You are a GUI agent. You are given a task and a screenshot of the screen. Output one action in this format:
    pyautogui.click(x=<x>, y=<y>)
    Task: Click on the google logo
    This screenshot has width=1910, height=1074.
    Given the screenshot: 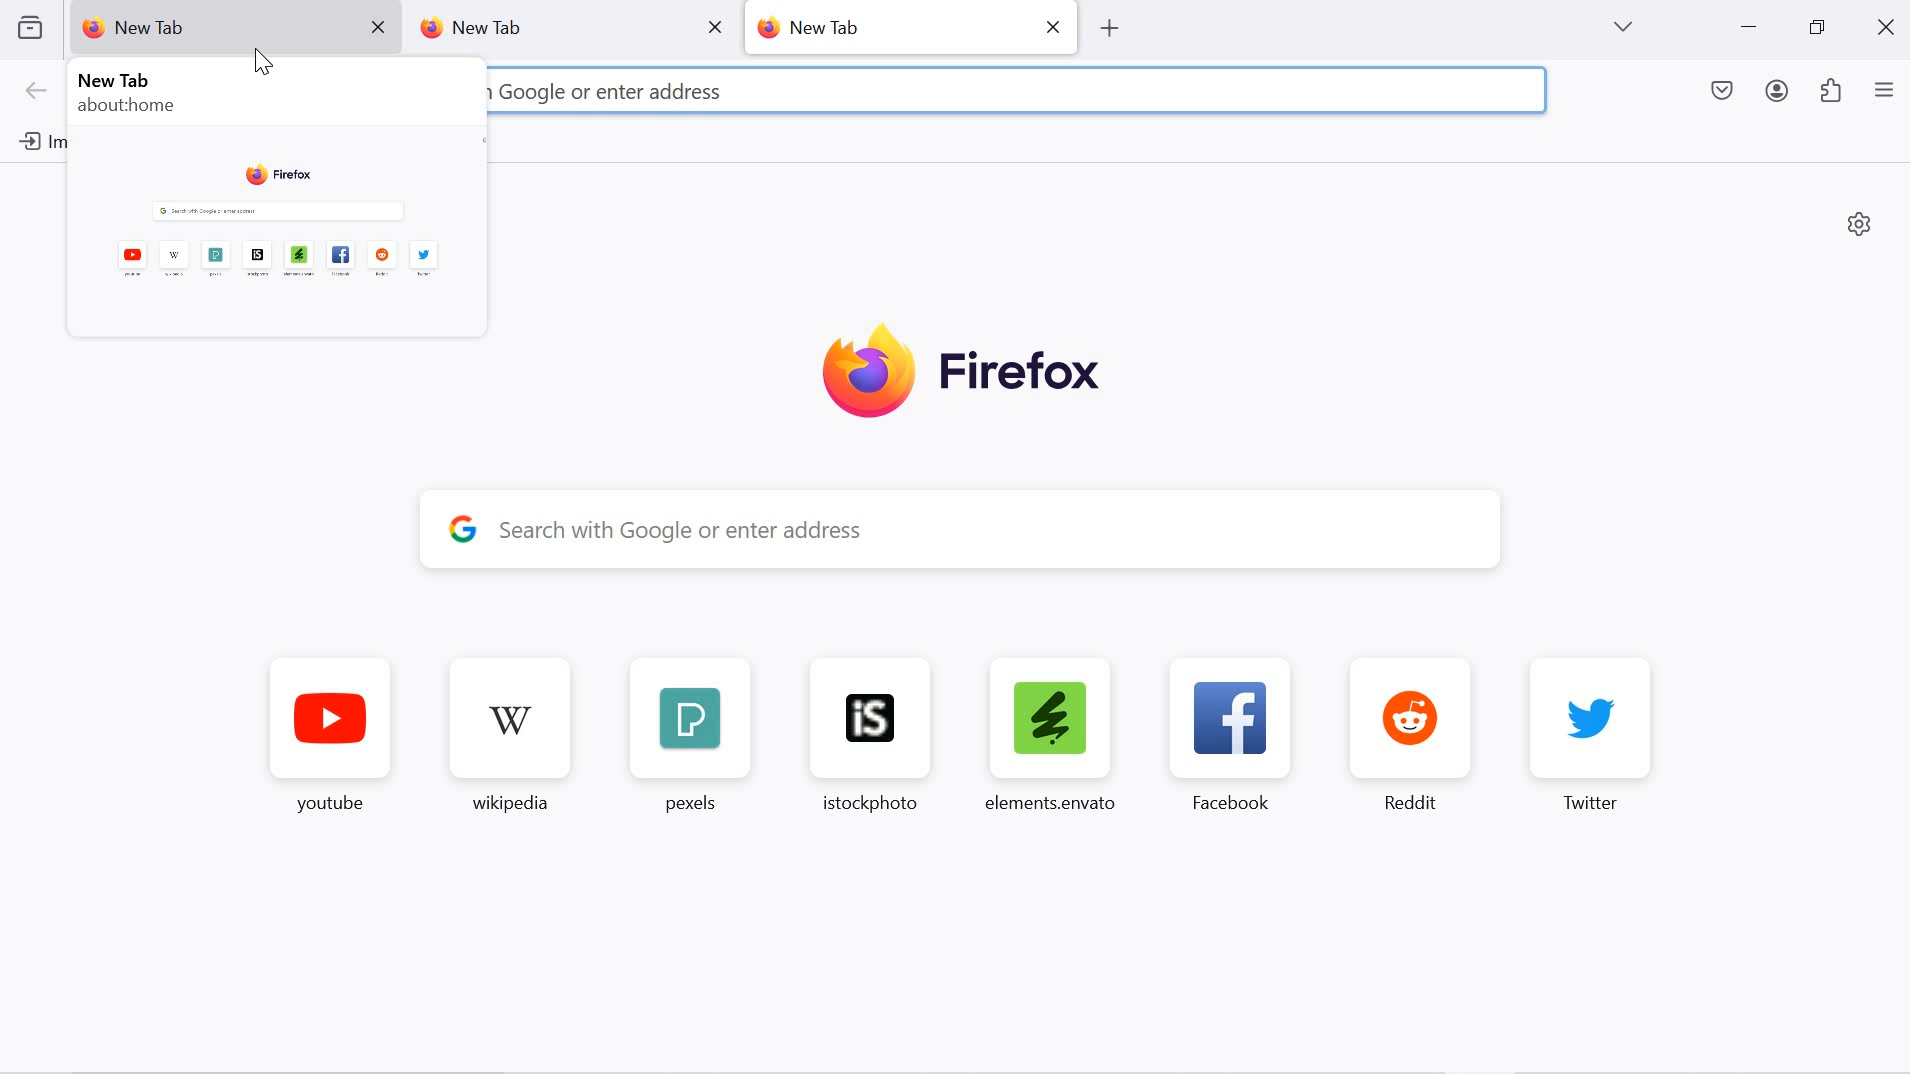 What is the action you would take?
    pyautogui.click(x=463, y=527)
    